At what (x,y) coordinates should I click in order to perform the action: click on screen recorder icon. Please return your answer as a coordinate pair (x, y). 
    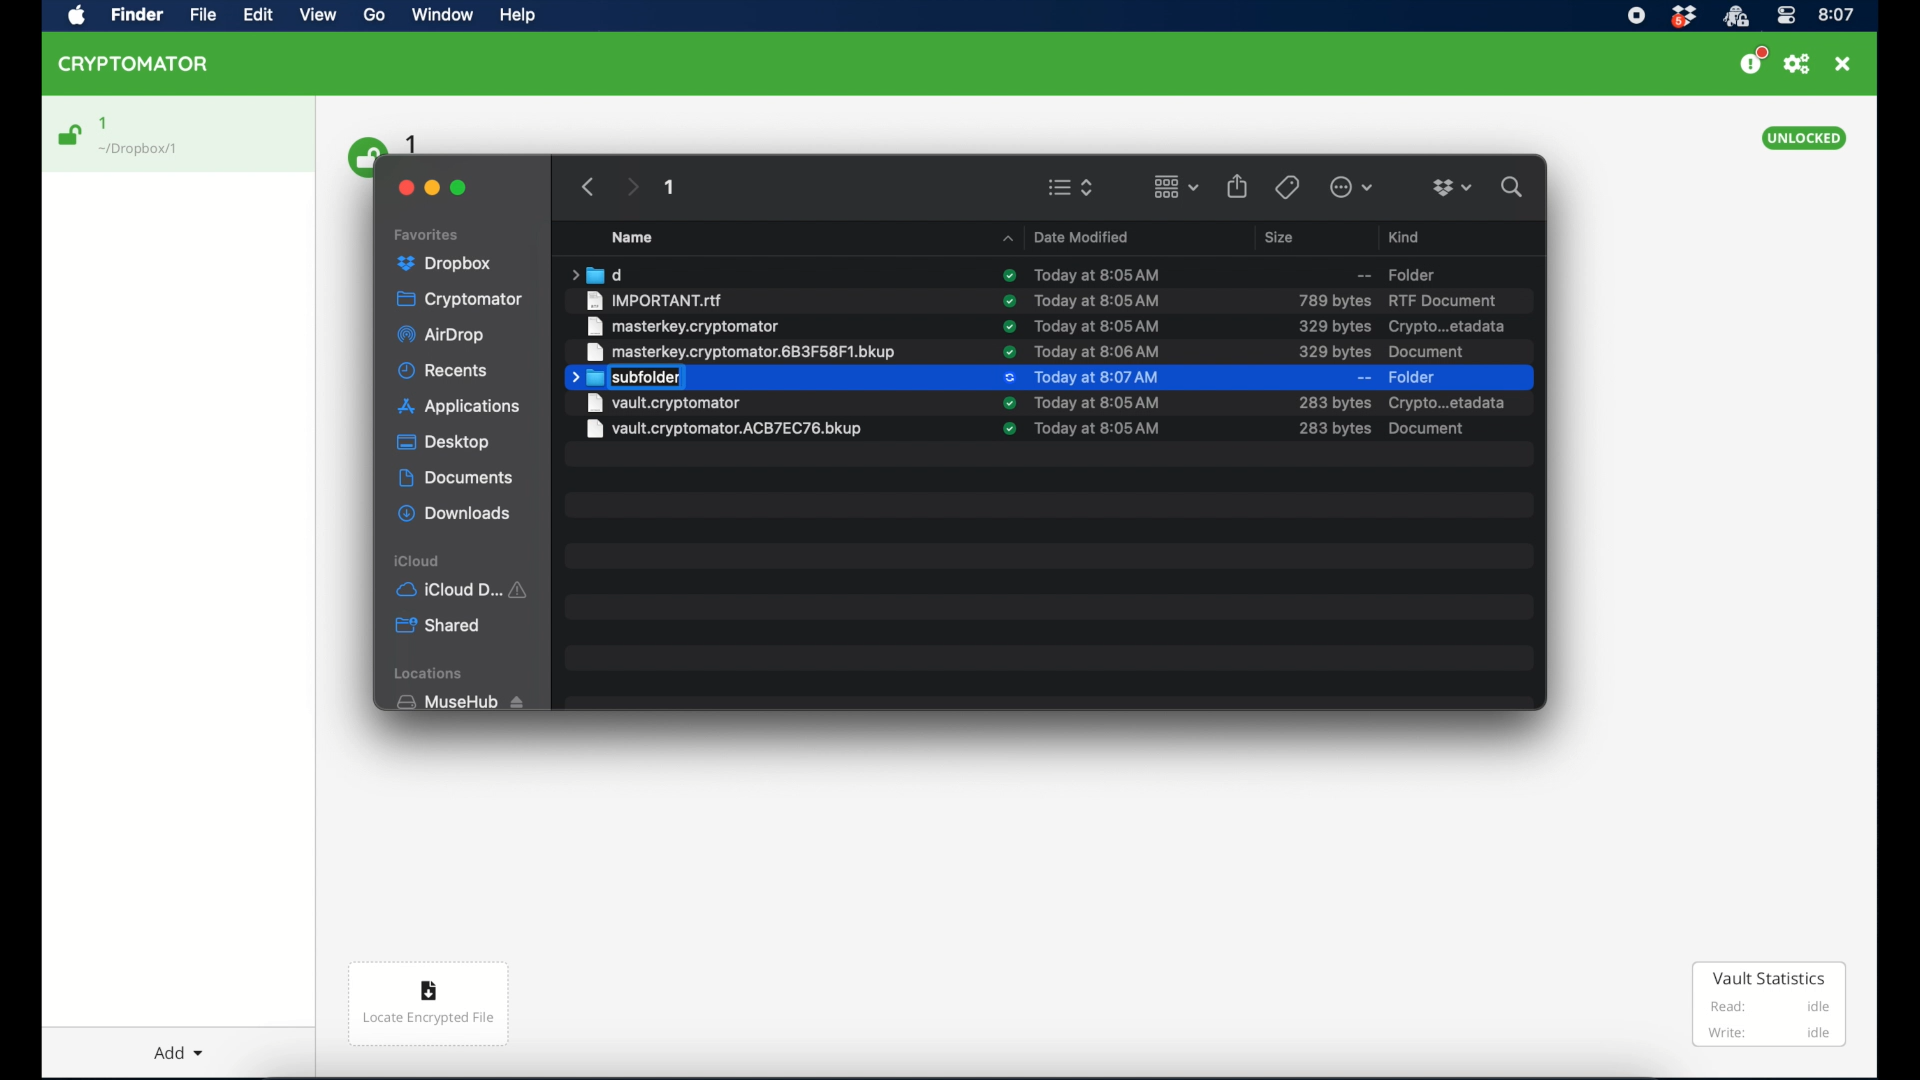
    Looking at the image, I should click on (1637, 15).